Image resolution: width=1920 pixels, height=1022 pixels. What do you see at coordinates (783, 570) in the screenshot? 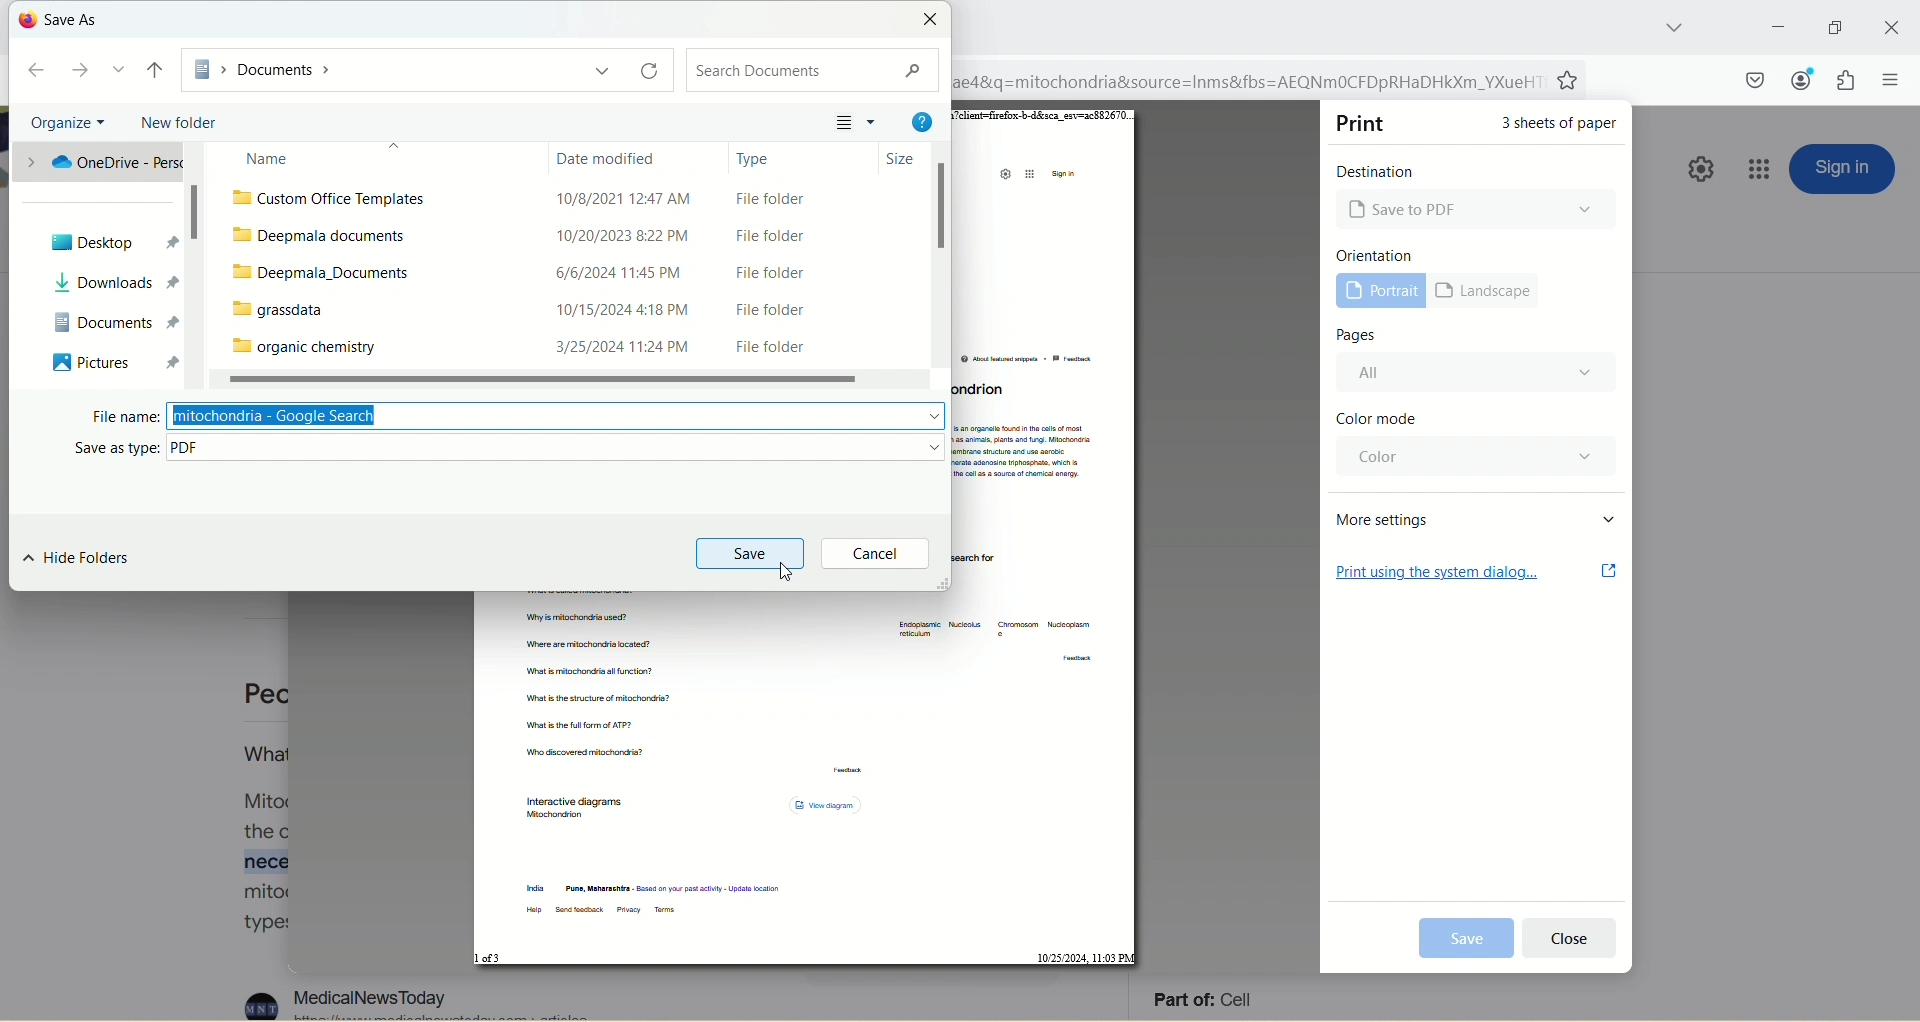
I see `cursor` at bounding box center [783, 570].